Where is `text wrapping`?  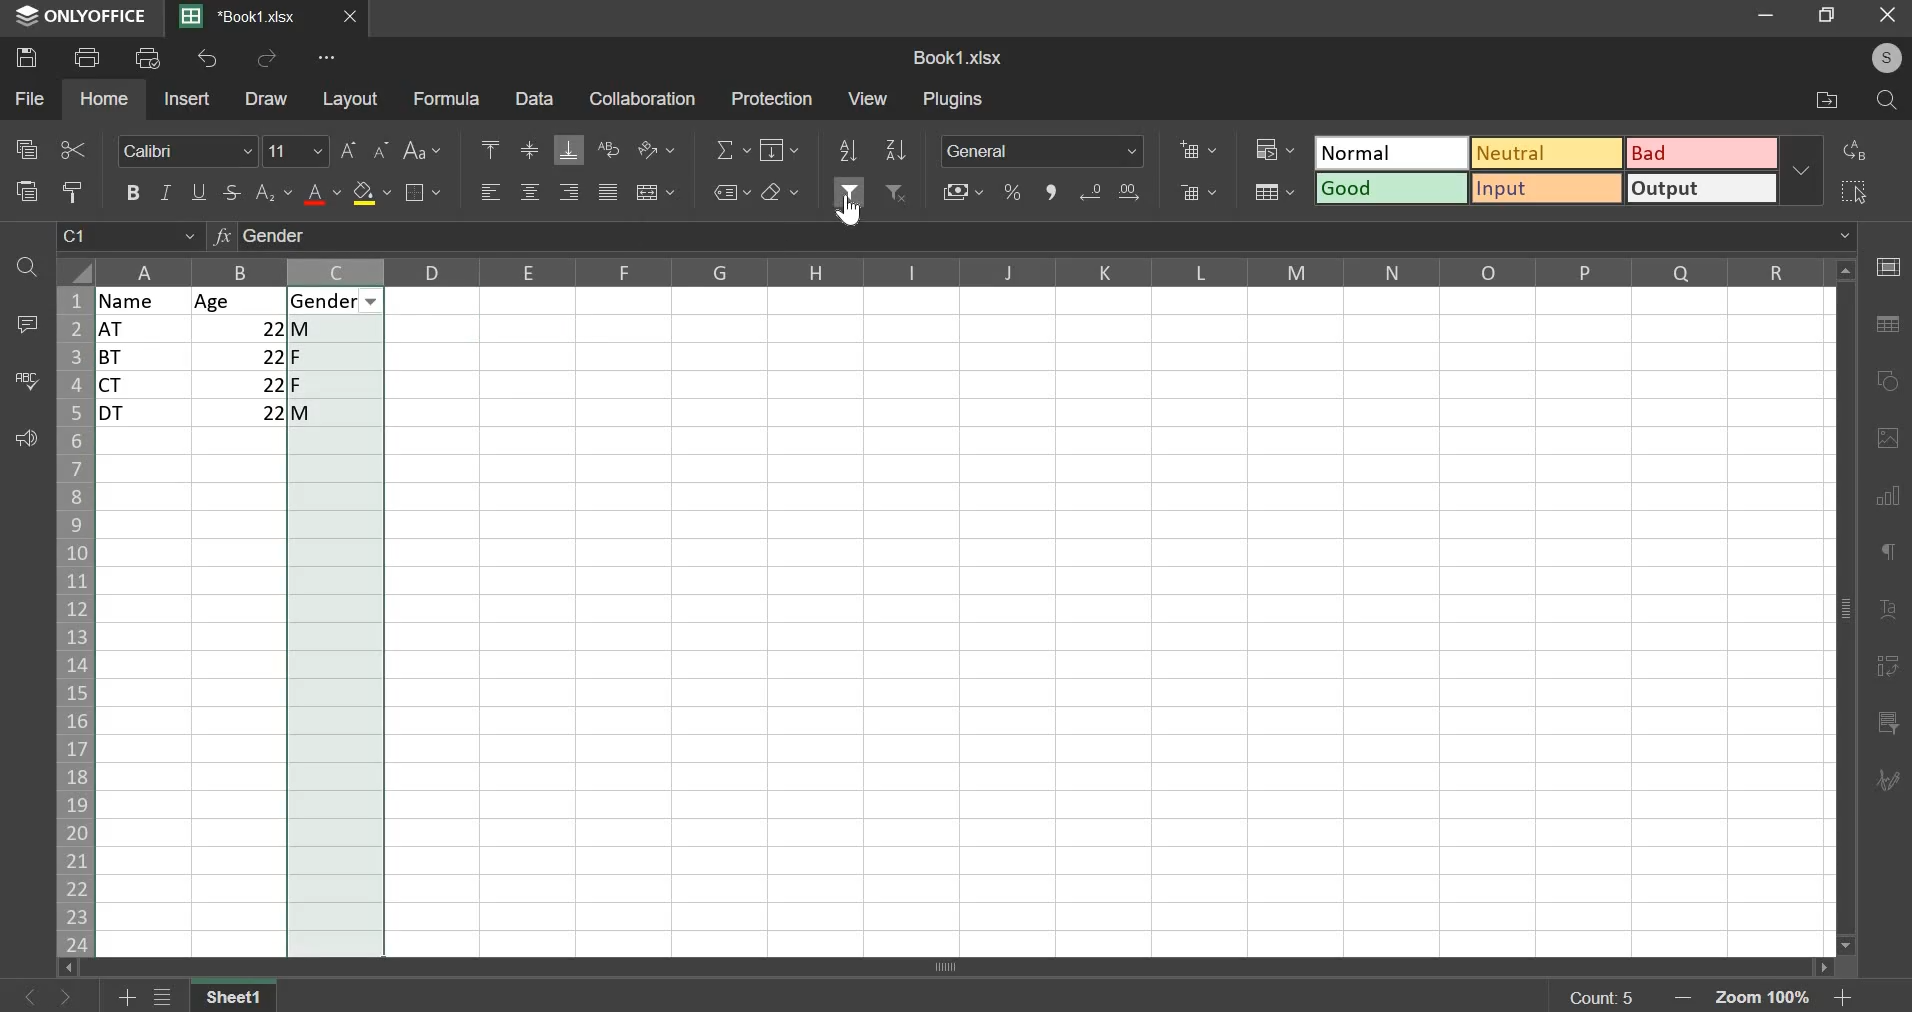 text wrapping is located at coordinates (608, 148).